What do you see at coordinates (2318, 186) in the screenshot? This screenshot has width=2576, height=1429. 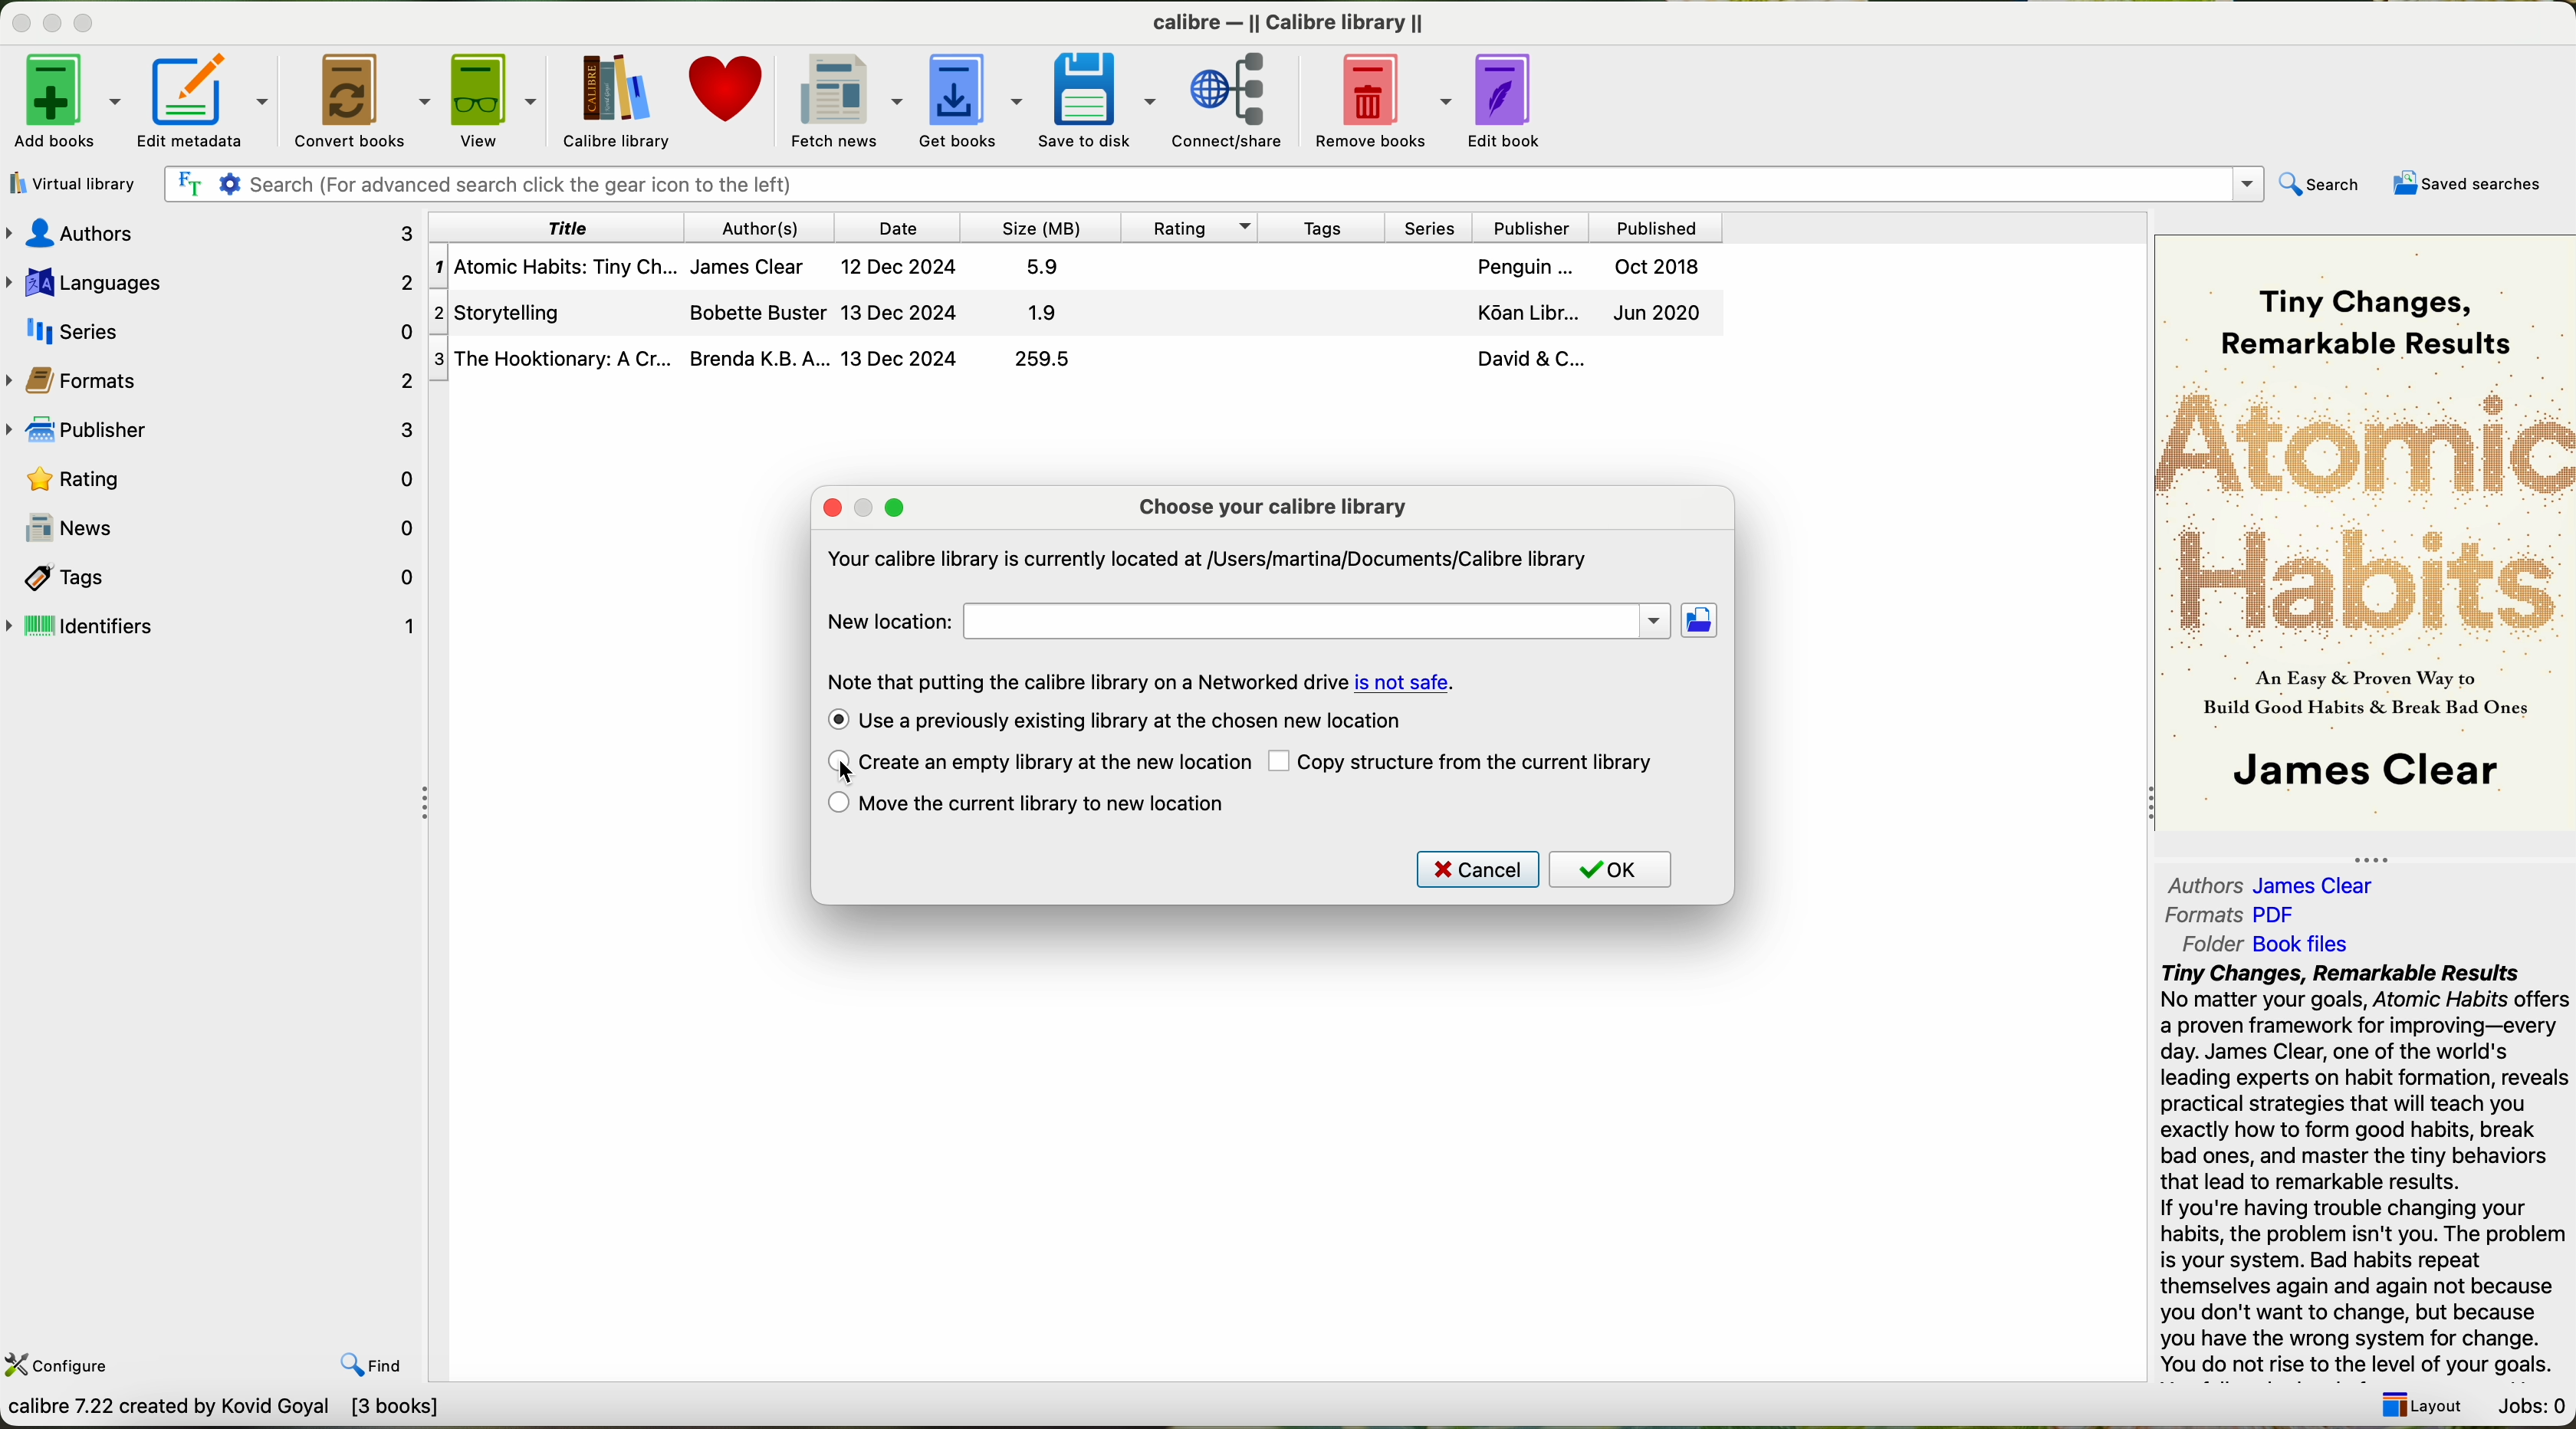 I see `search` at bounding box center [2318, 186].